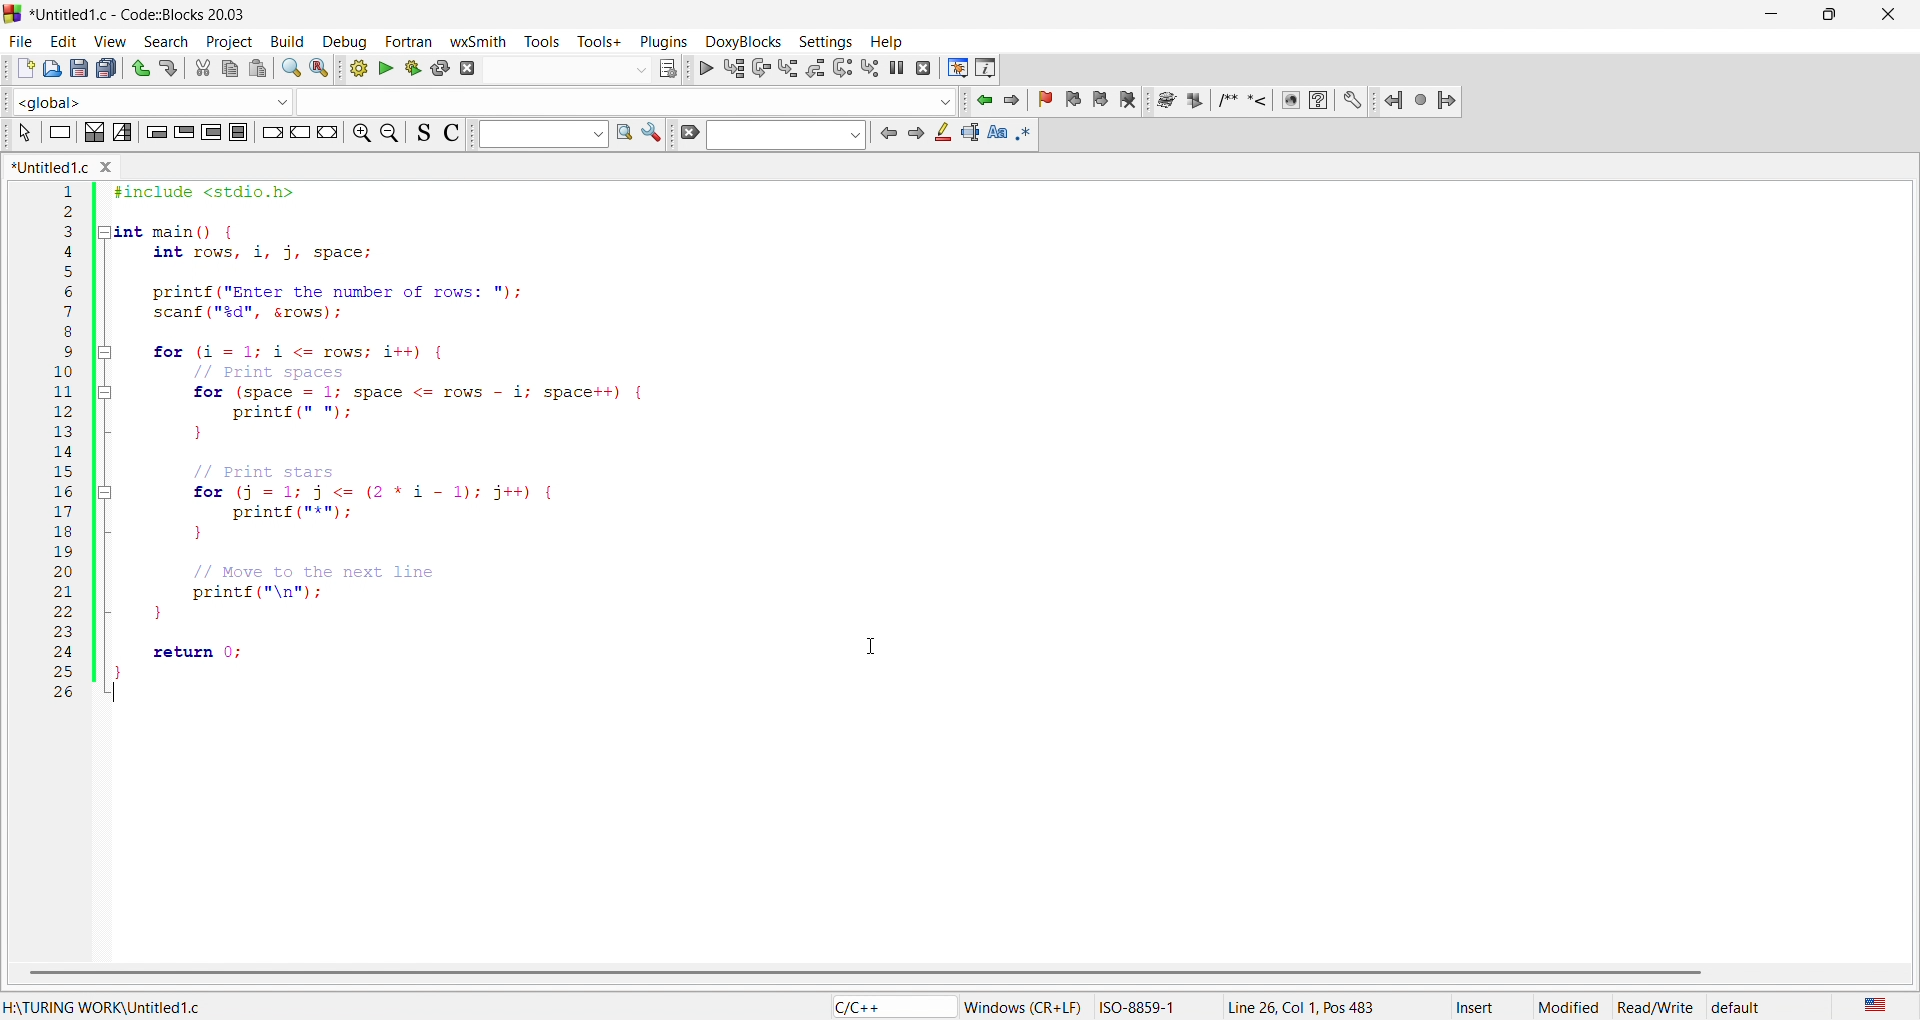 The image size is (1920, 1020). What do you see at coordinates (198, 68) in the screenshot?
I see `cut` at bounding box center [198, 68].